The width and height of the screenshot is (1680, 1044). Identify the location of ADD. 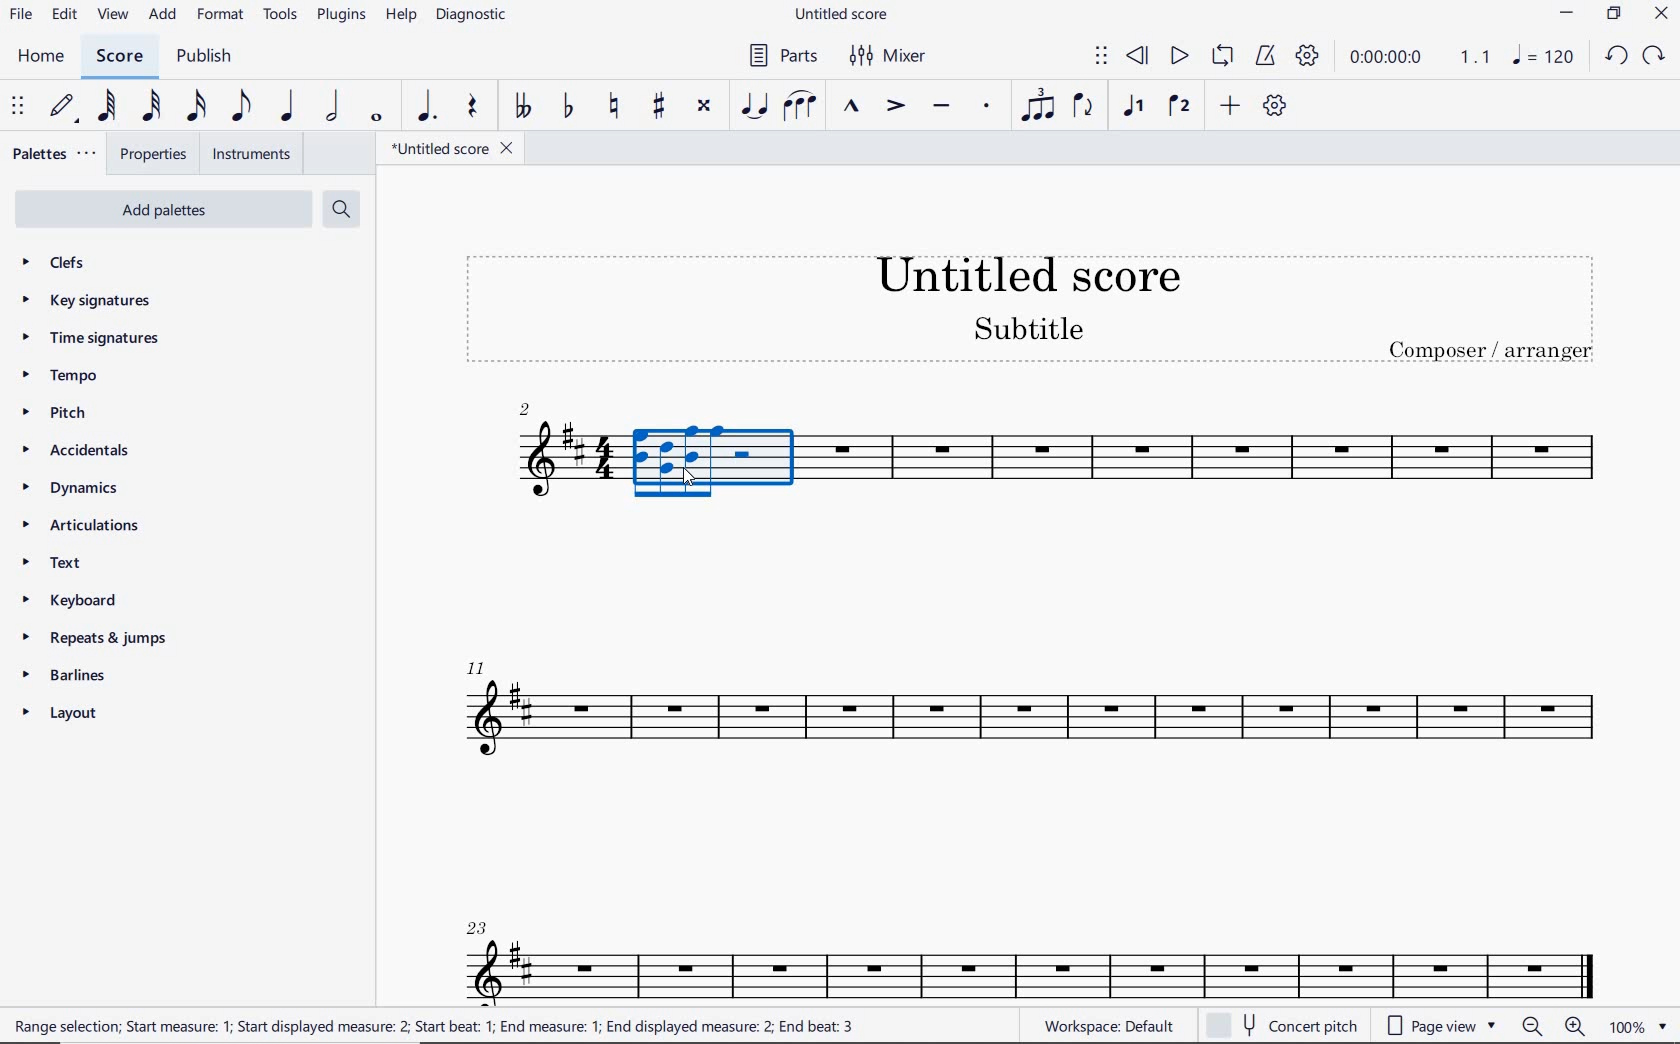
(1227, 107).